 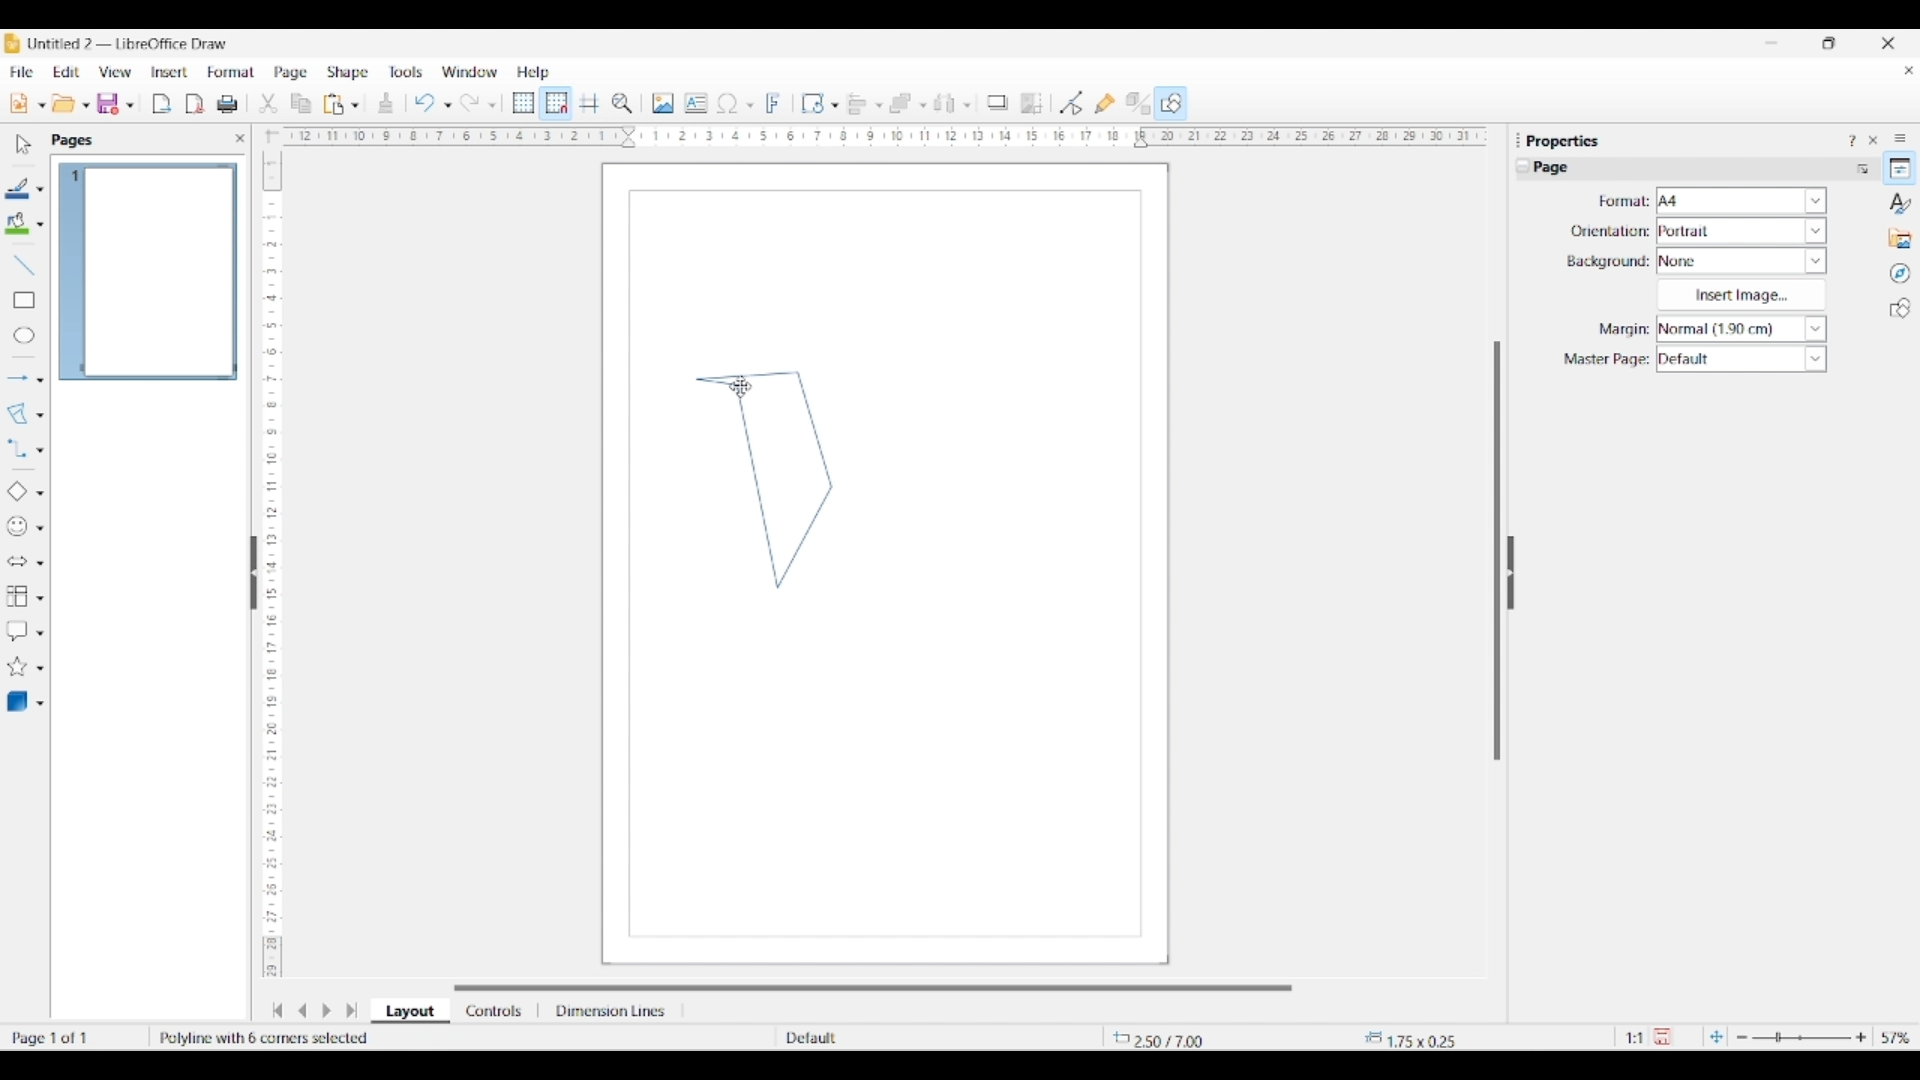 What do you see at coordinates (470, 103) in the screenshot?
I see `Redo last action` at bounding box center [470, 103].